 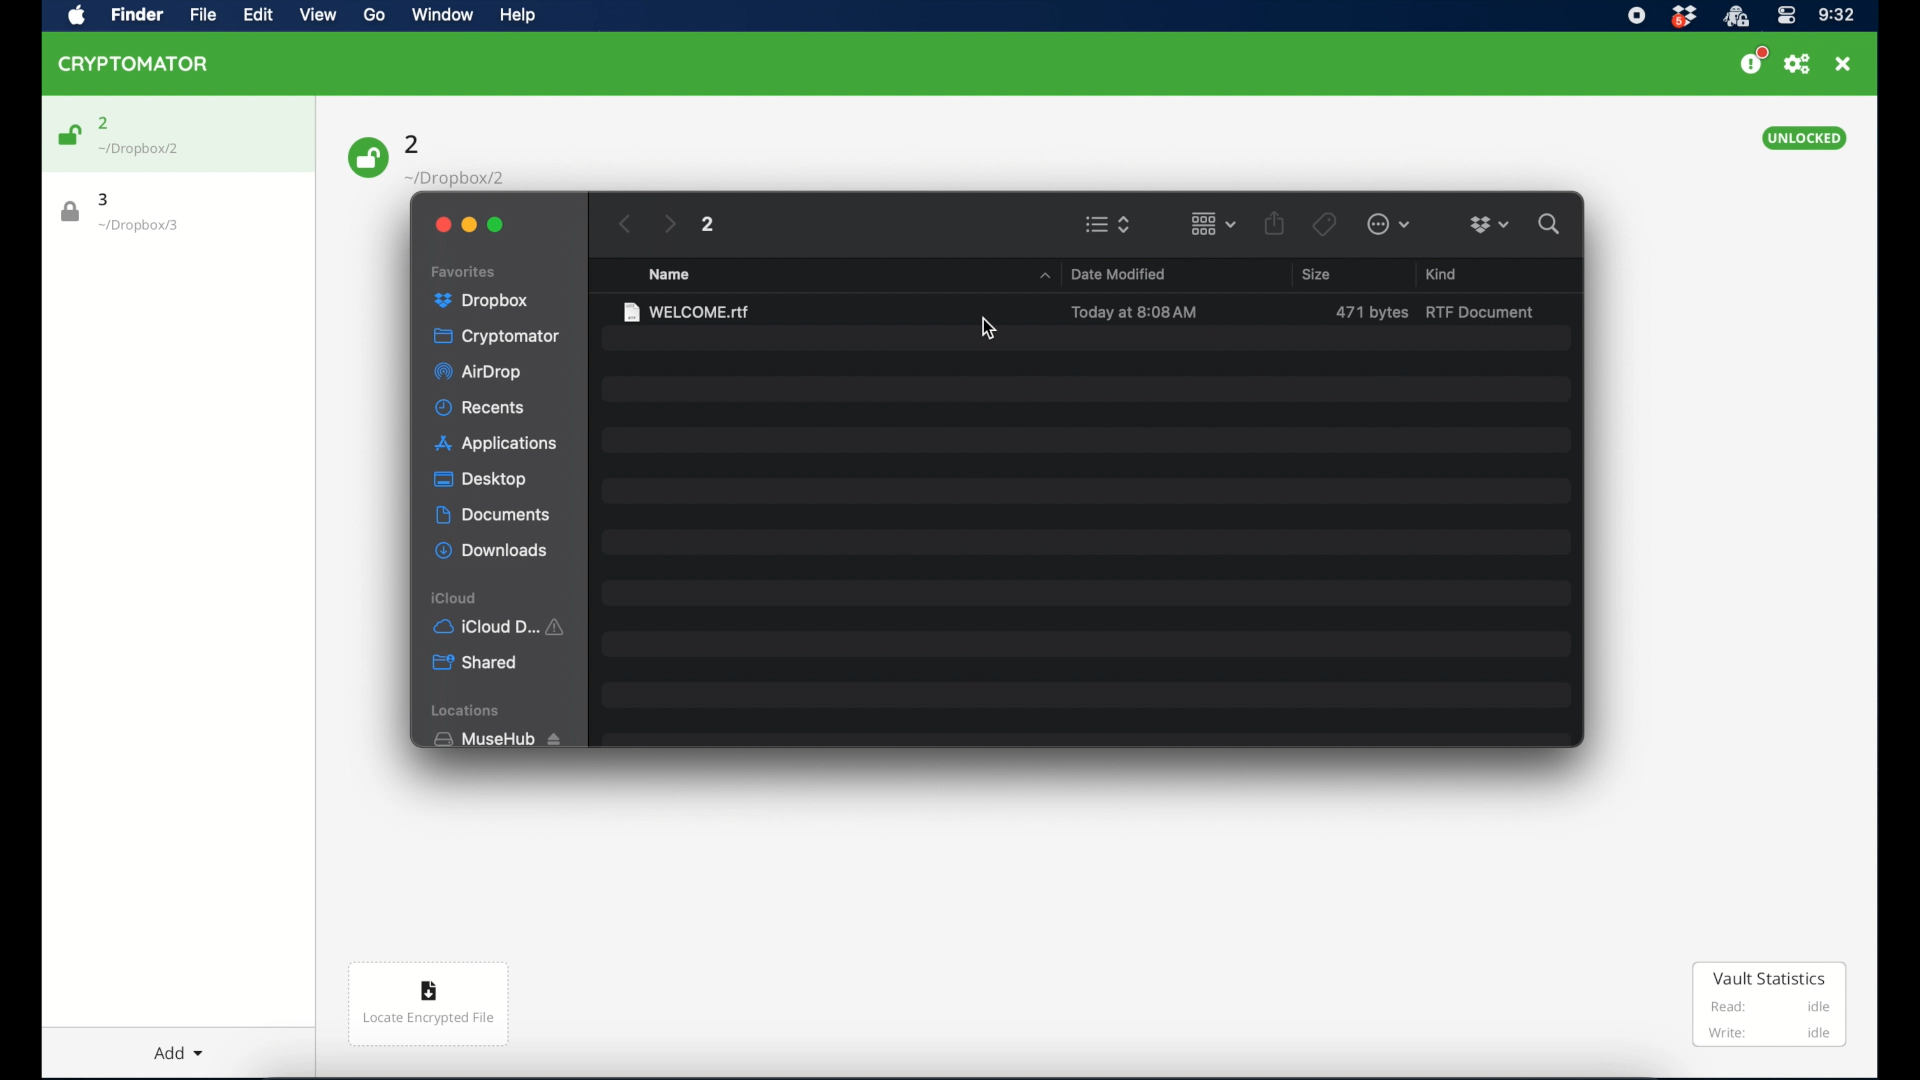 I want to click on View, so click(x=315, y=16).